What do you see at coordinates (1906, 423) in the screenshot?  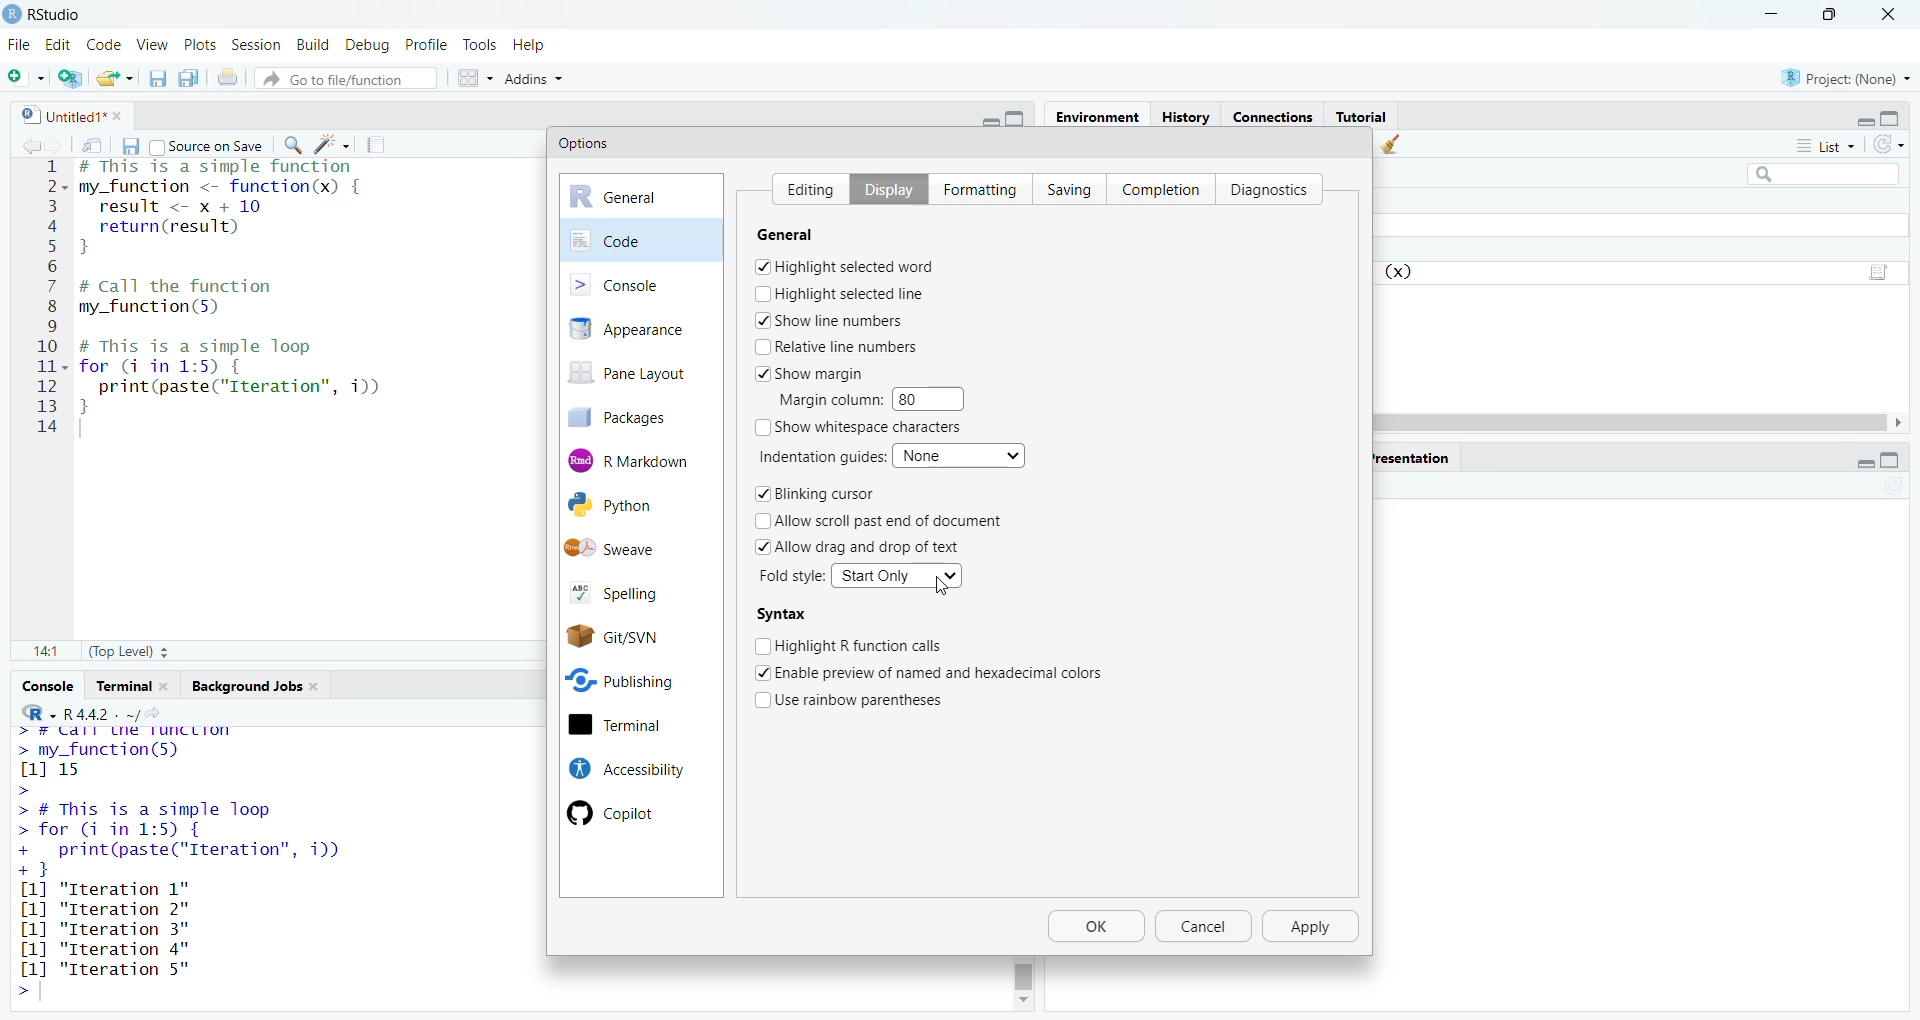 I see `move right` at bounding box center [1906, 423].